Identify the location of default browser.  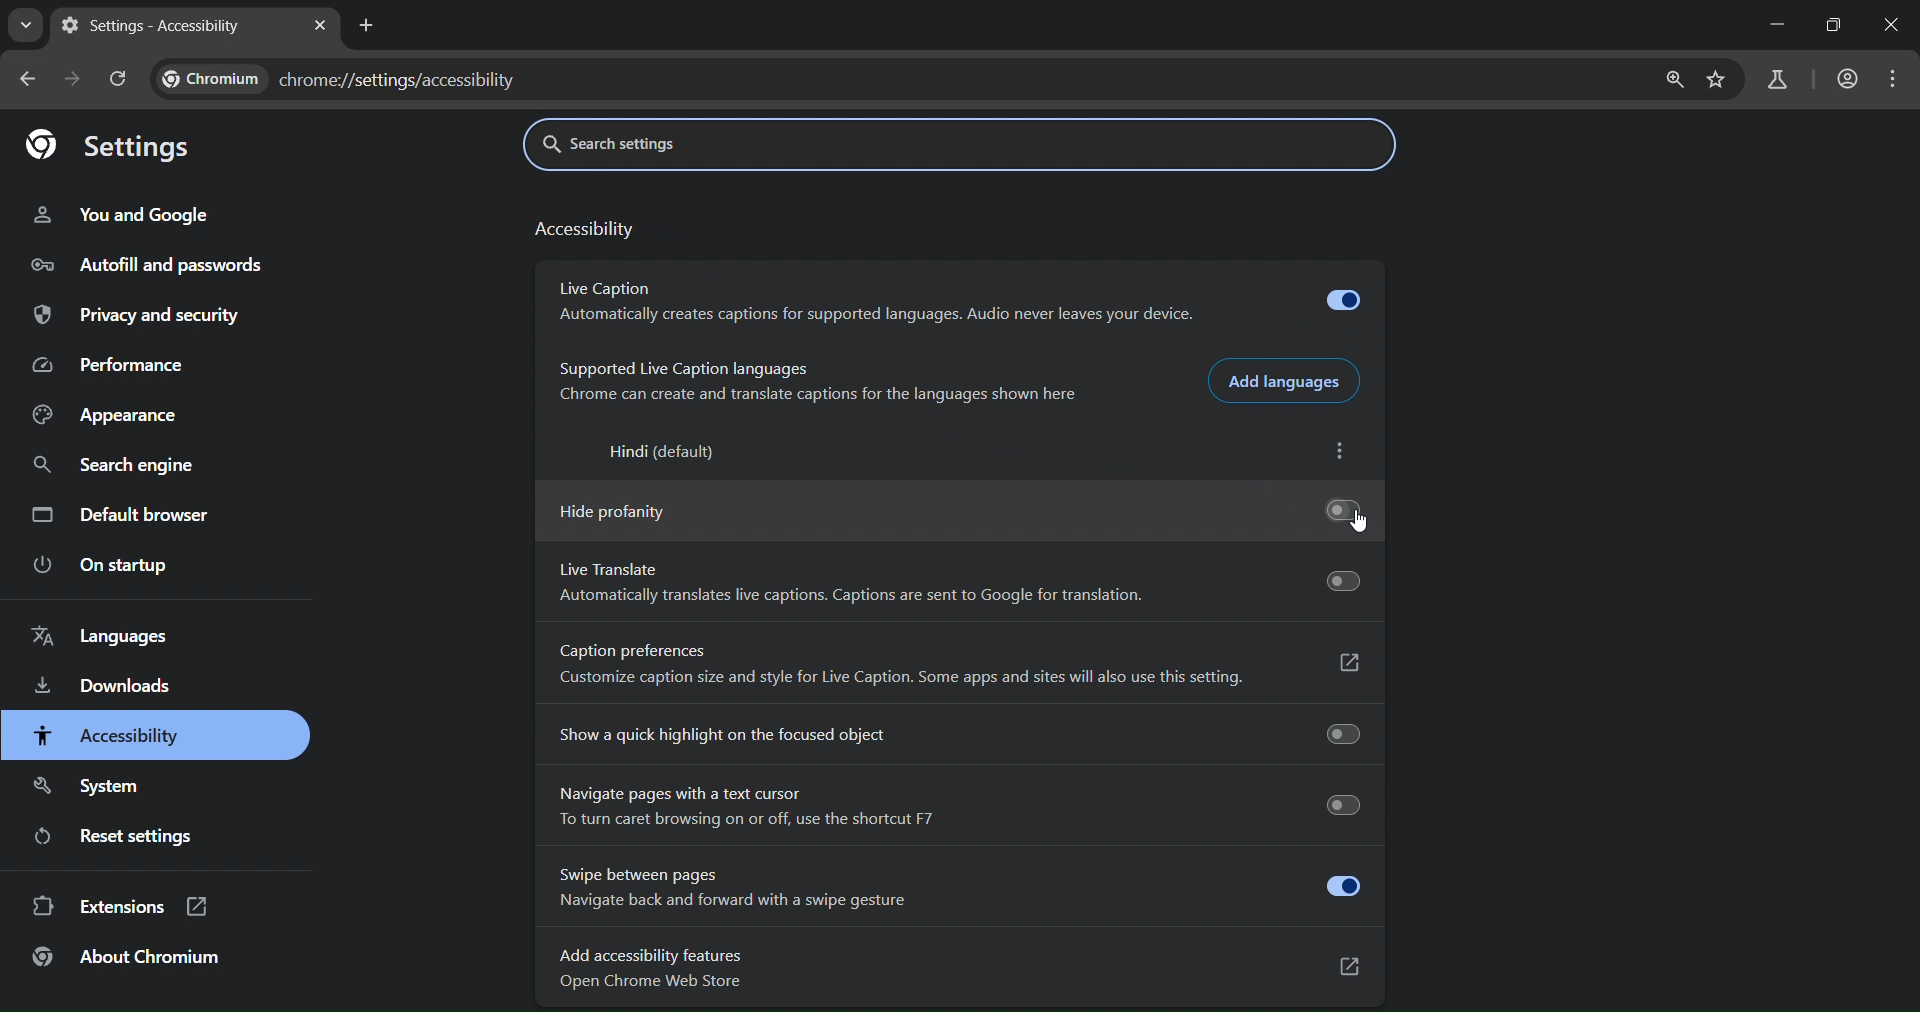
(134, 513).